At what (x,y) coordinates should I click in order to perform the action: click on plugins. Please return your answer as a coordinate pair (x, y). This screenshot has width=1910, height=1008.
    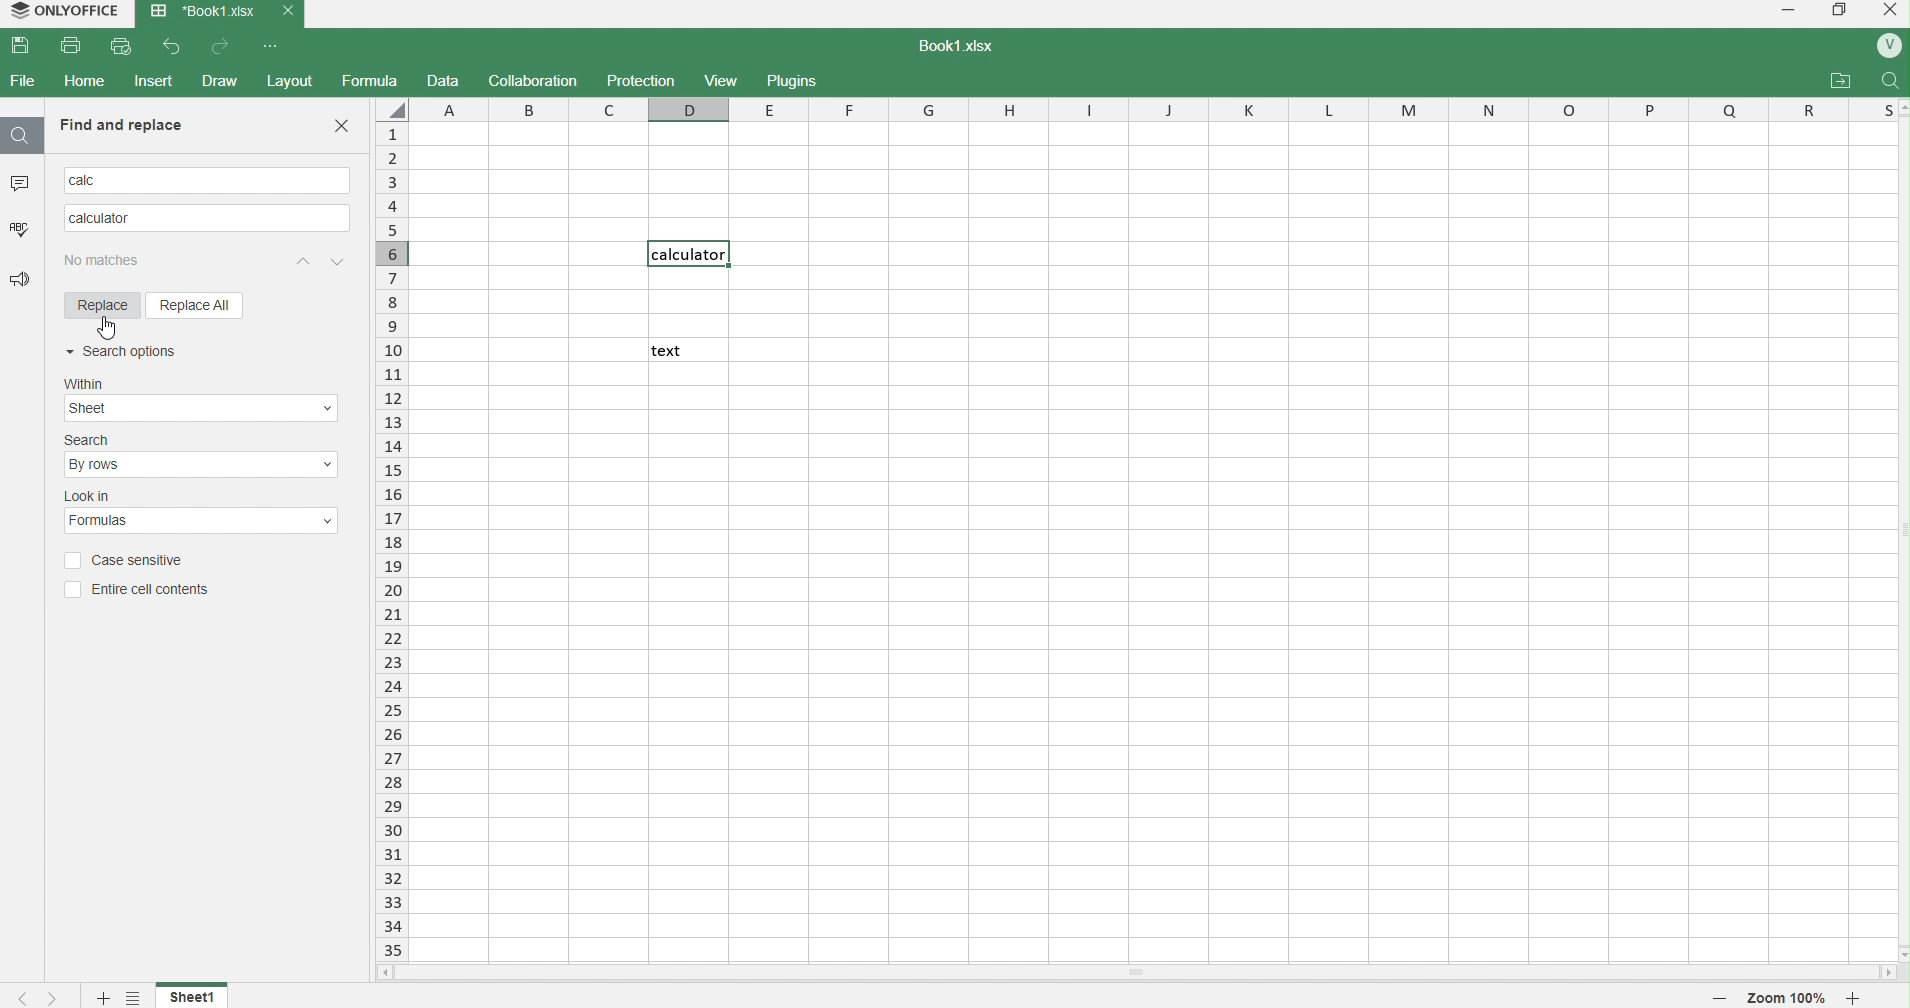
    Looking at the image, I should click on (800, 82).